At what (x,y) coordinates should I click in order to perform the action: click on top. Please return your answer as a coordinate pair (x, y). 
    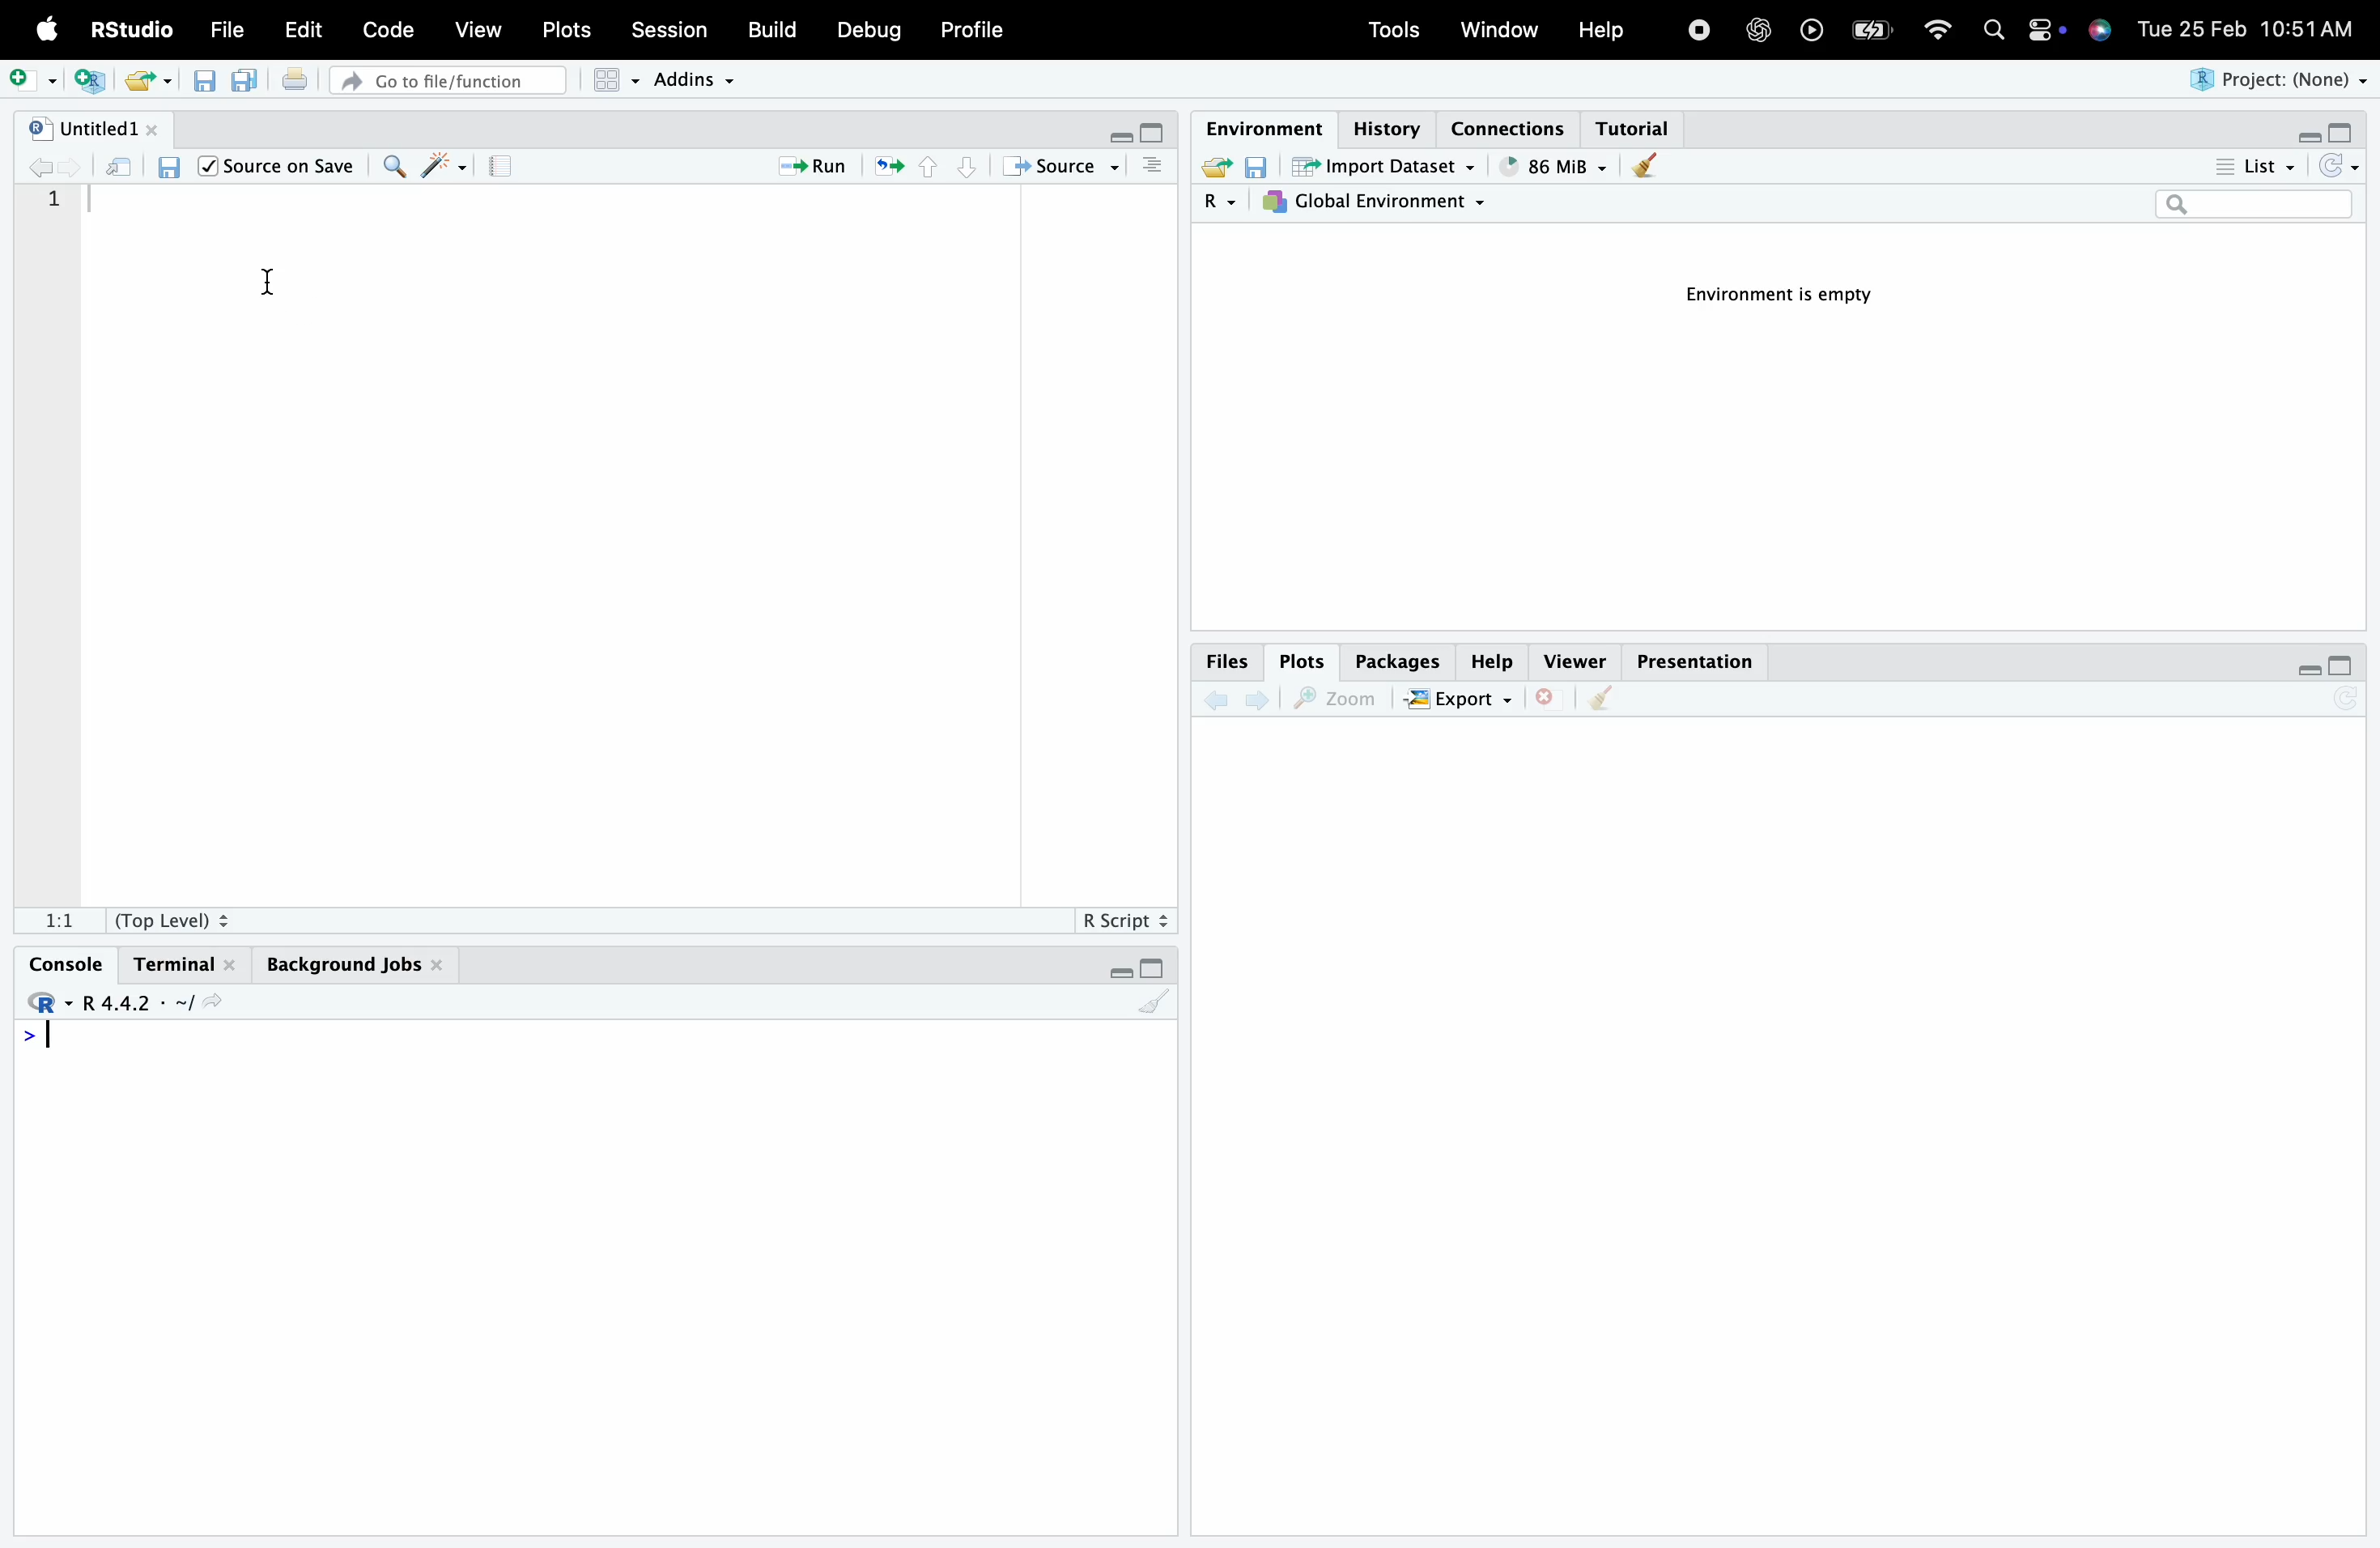
    Looking at the image, I should click on (924, 172).